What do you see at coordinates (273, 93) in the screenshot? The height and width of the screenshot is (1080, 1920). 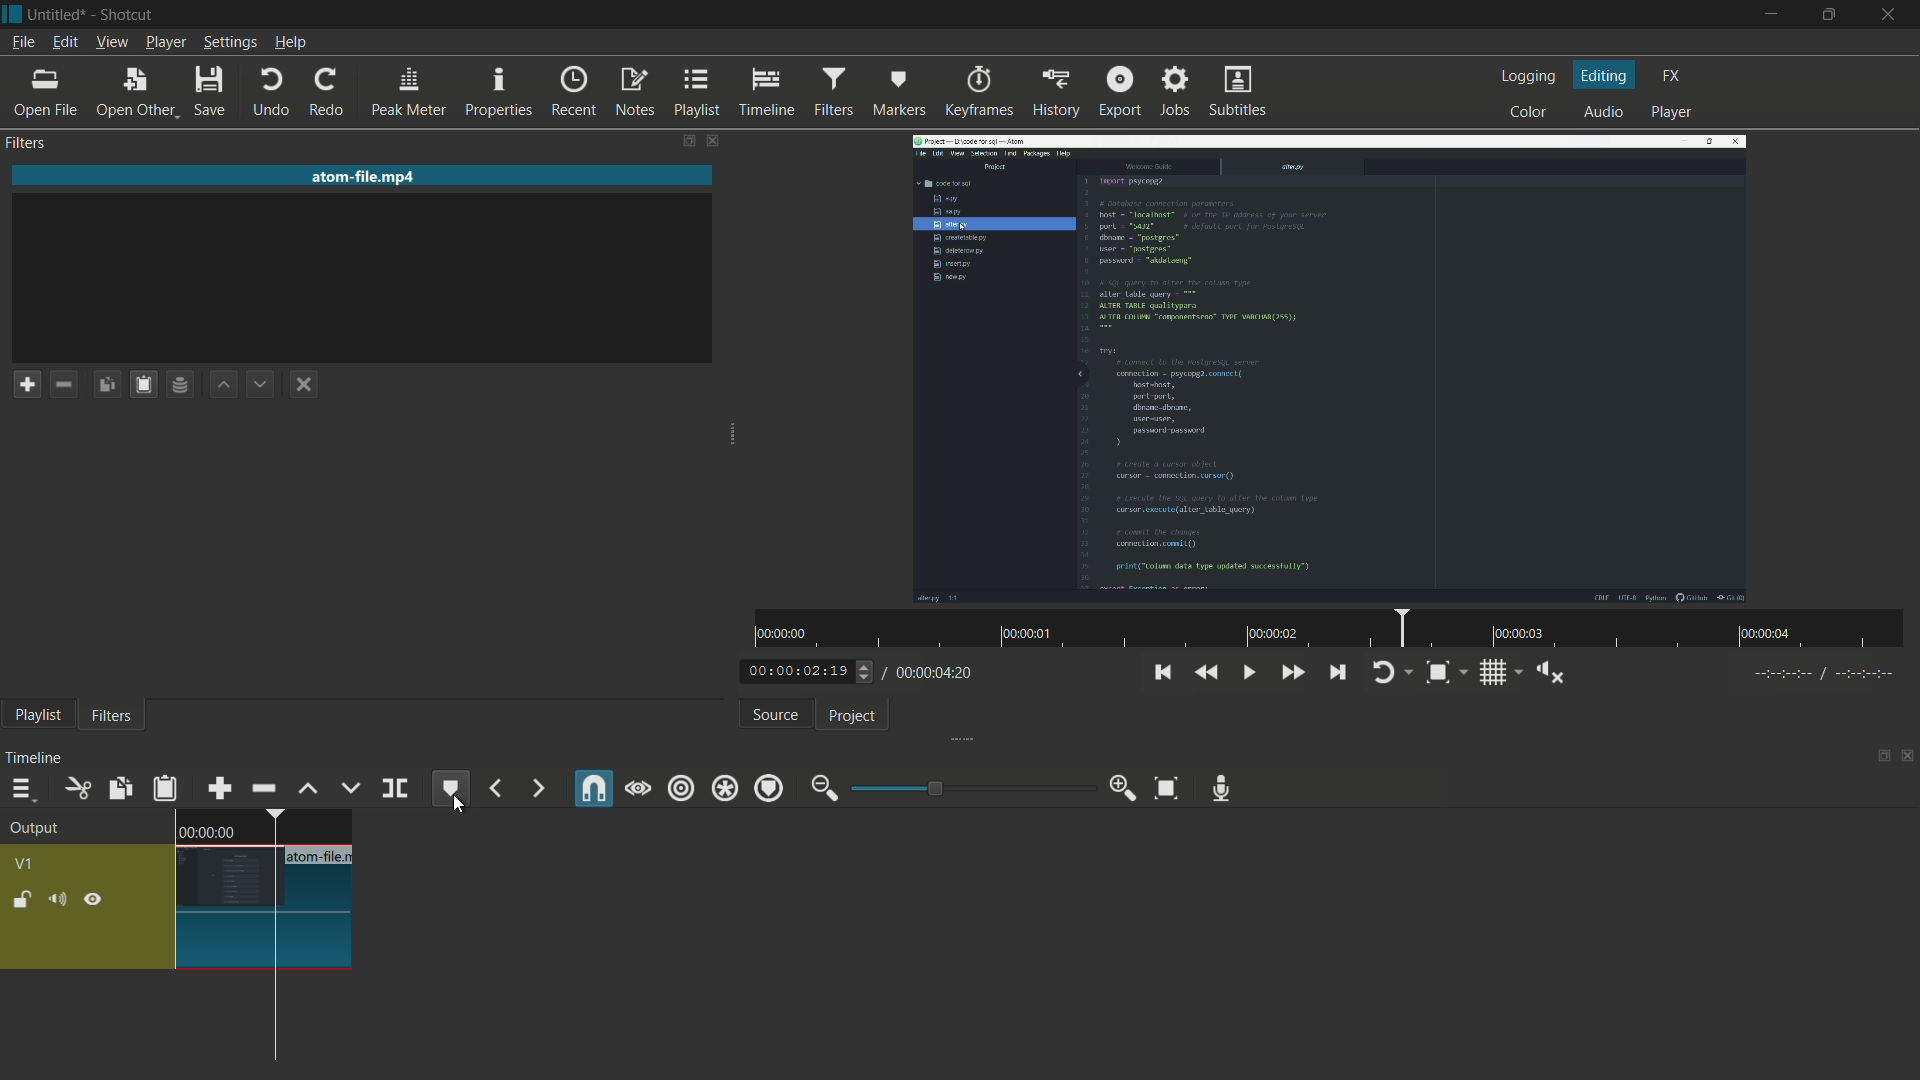 I see `undo` at bounding box center [273, 93].